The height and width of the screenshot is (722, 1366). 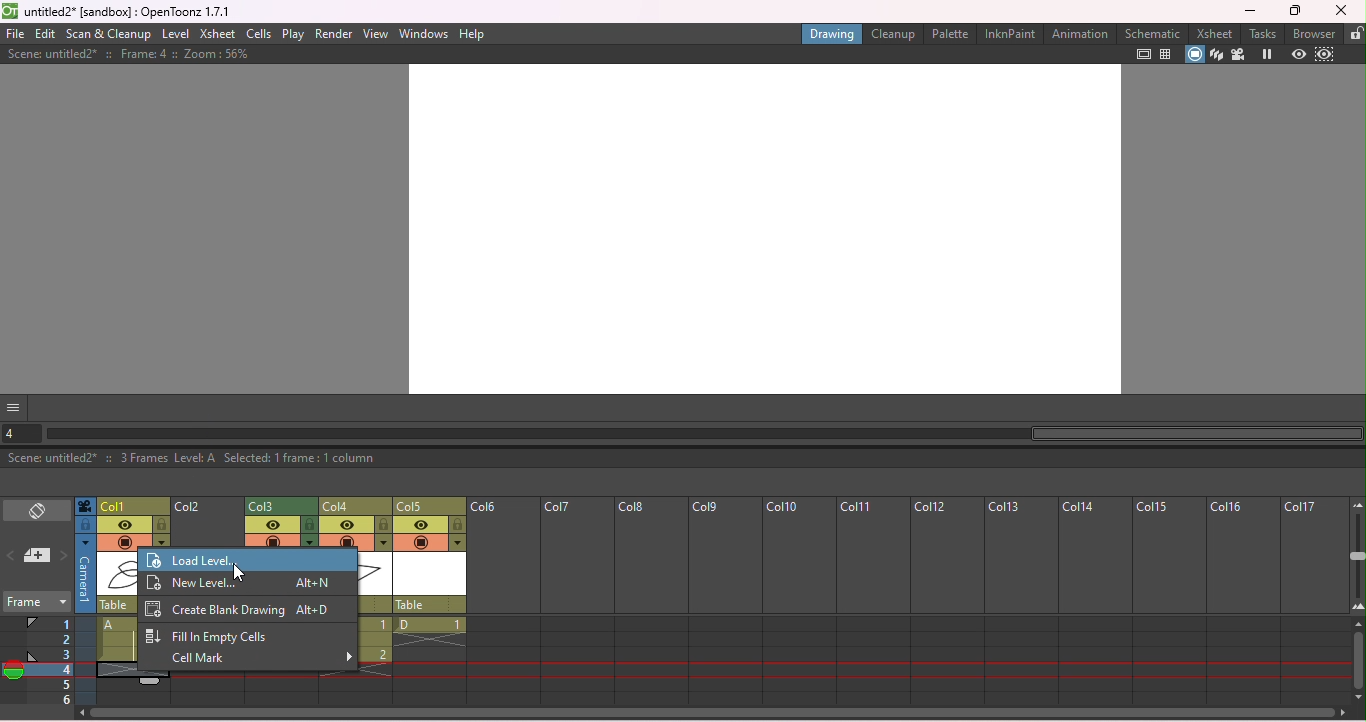 What do you see at coordinates (347, 543) in the screenshot?
I see `camera stand visibility toggle` at bounding box center [347, 543].